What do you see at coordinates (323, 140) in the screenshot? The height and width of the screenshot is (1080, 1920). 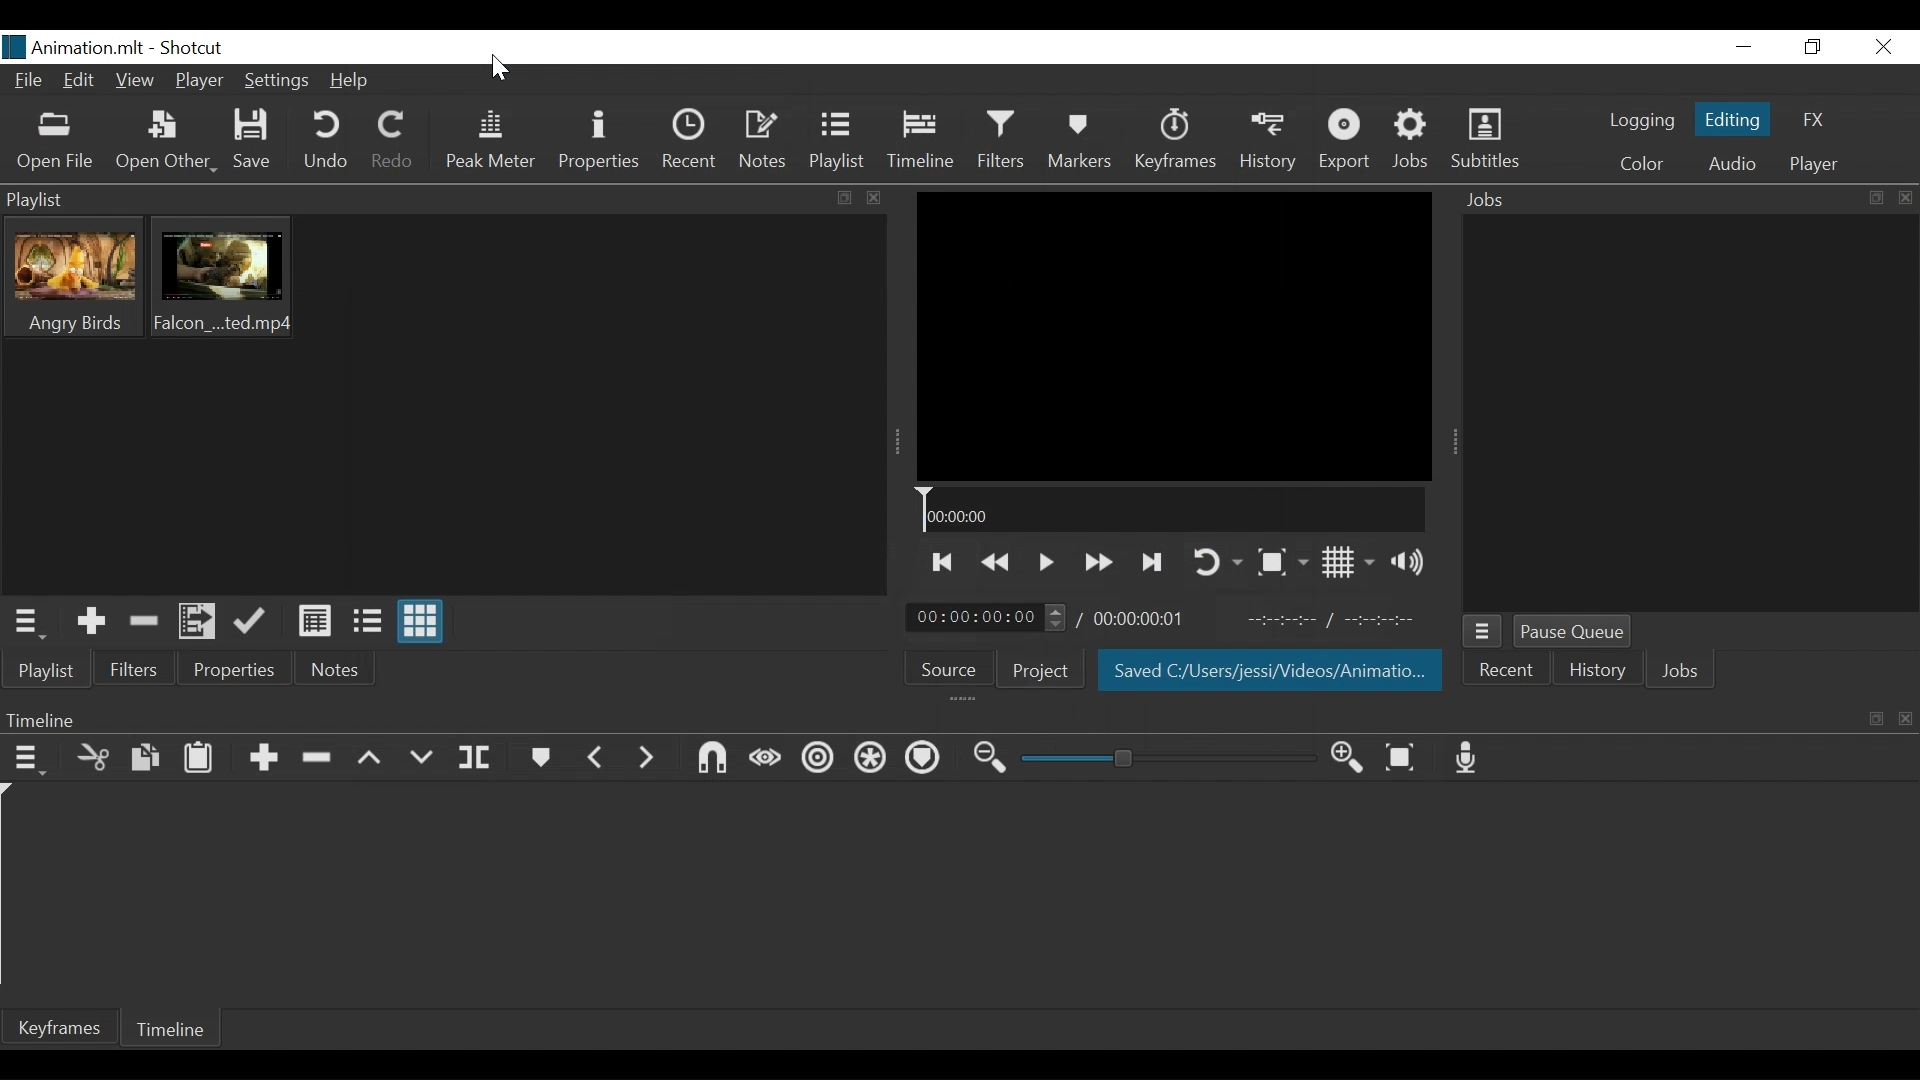 I see `Undo` at bounding box center [323, 140].